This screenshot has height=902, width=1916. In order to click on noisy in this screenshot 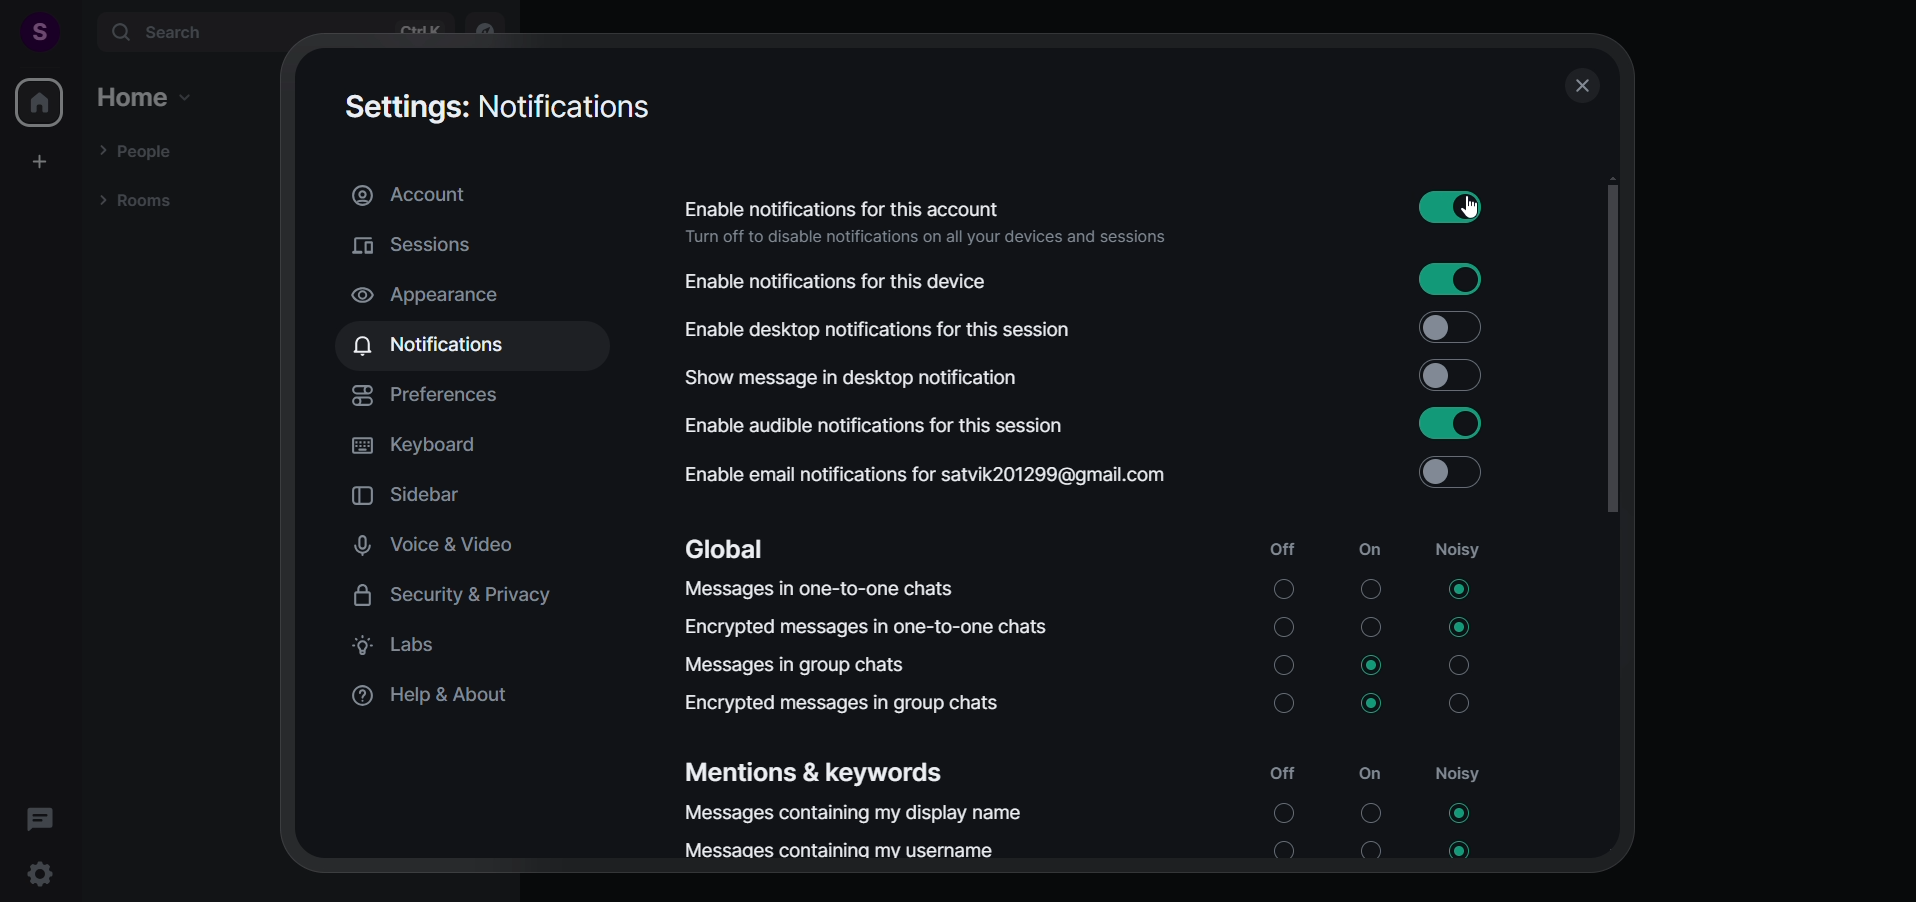, I will do `click(1461, 549)`.